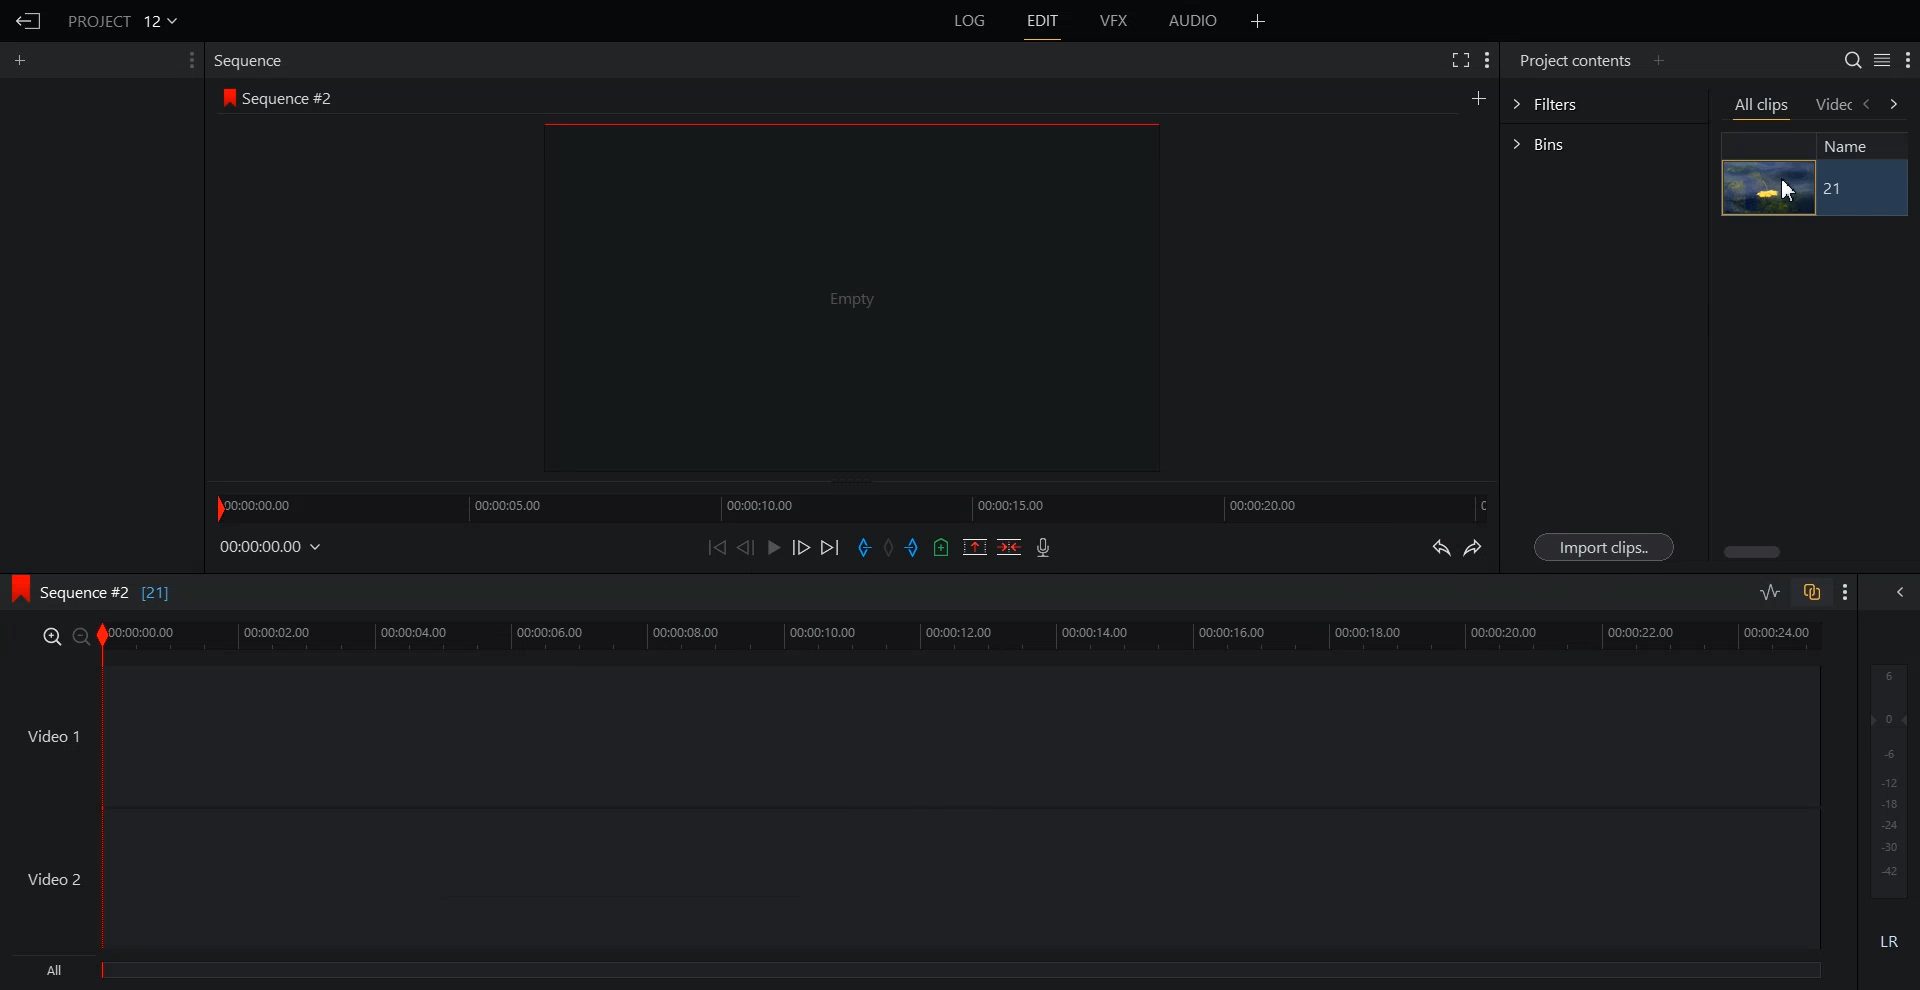 The height and width of the screenshot is (990, 1920). I want to click on Show Setting Menu, so click(1846, 593).